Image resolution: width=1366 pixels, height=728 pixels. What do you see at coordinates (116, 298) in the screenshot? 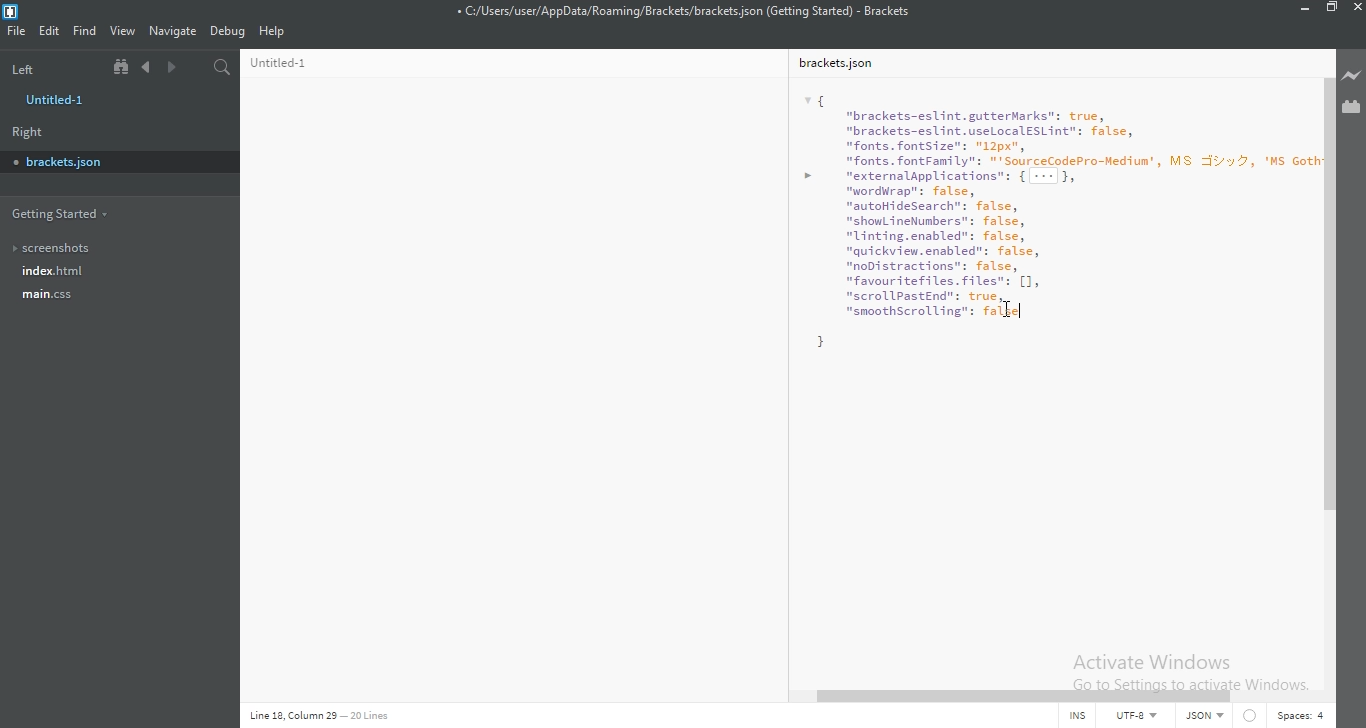
I see `main.css` at bounding box center [116, 298].